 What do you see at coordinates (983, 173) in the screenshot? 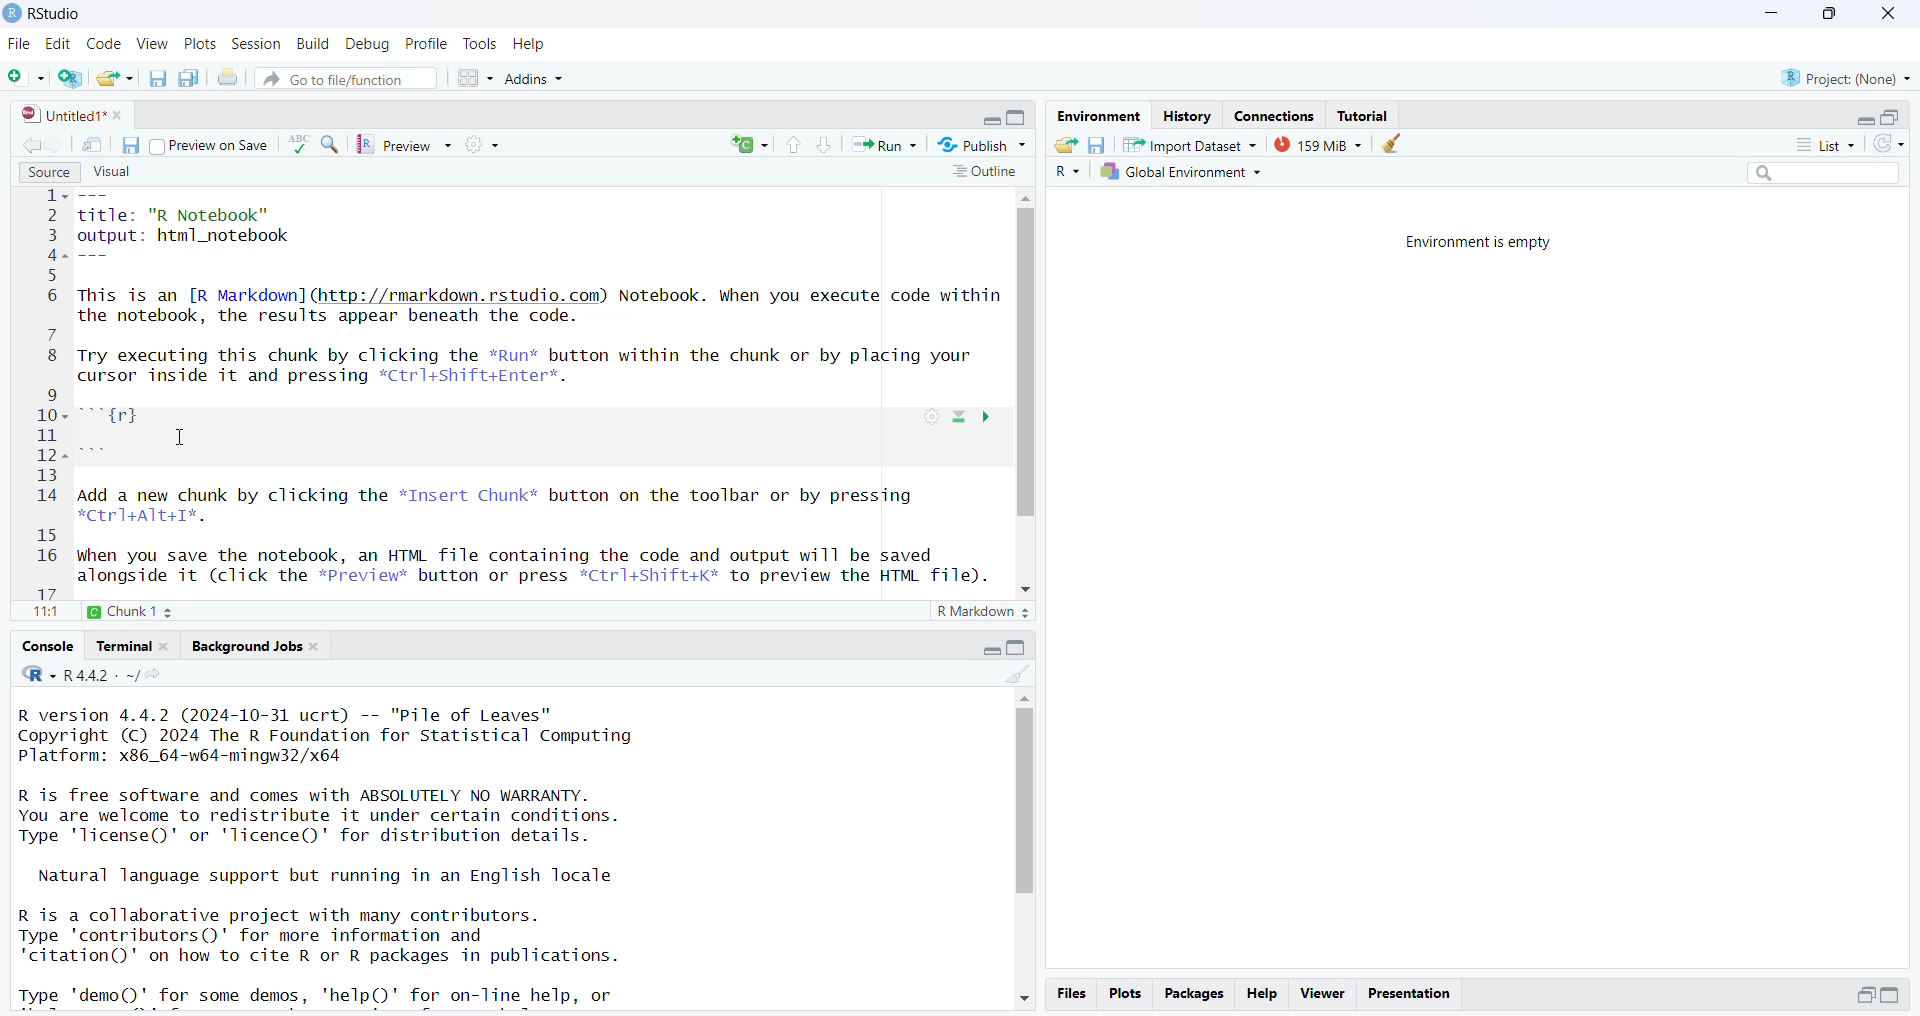
I see `outline` at bounding box center [983, 173].